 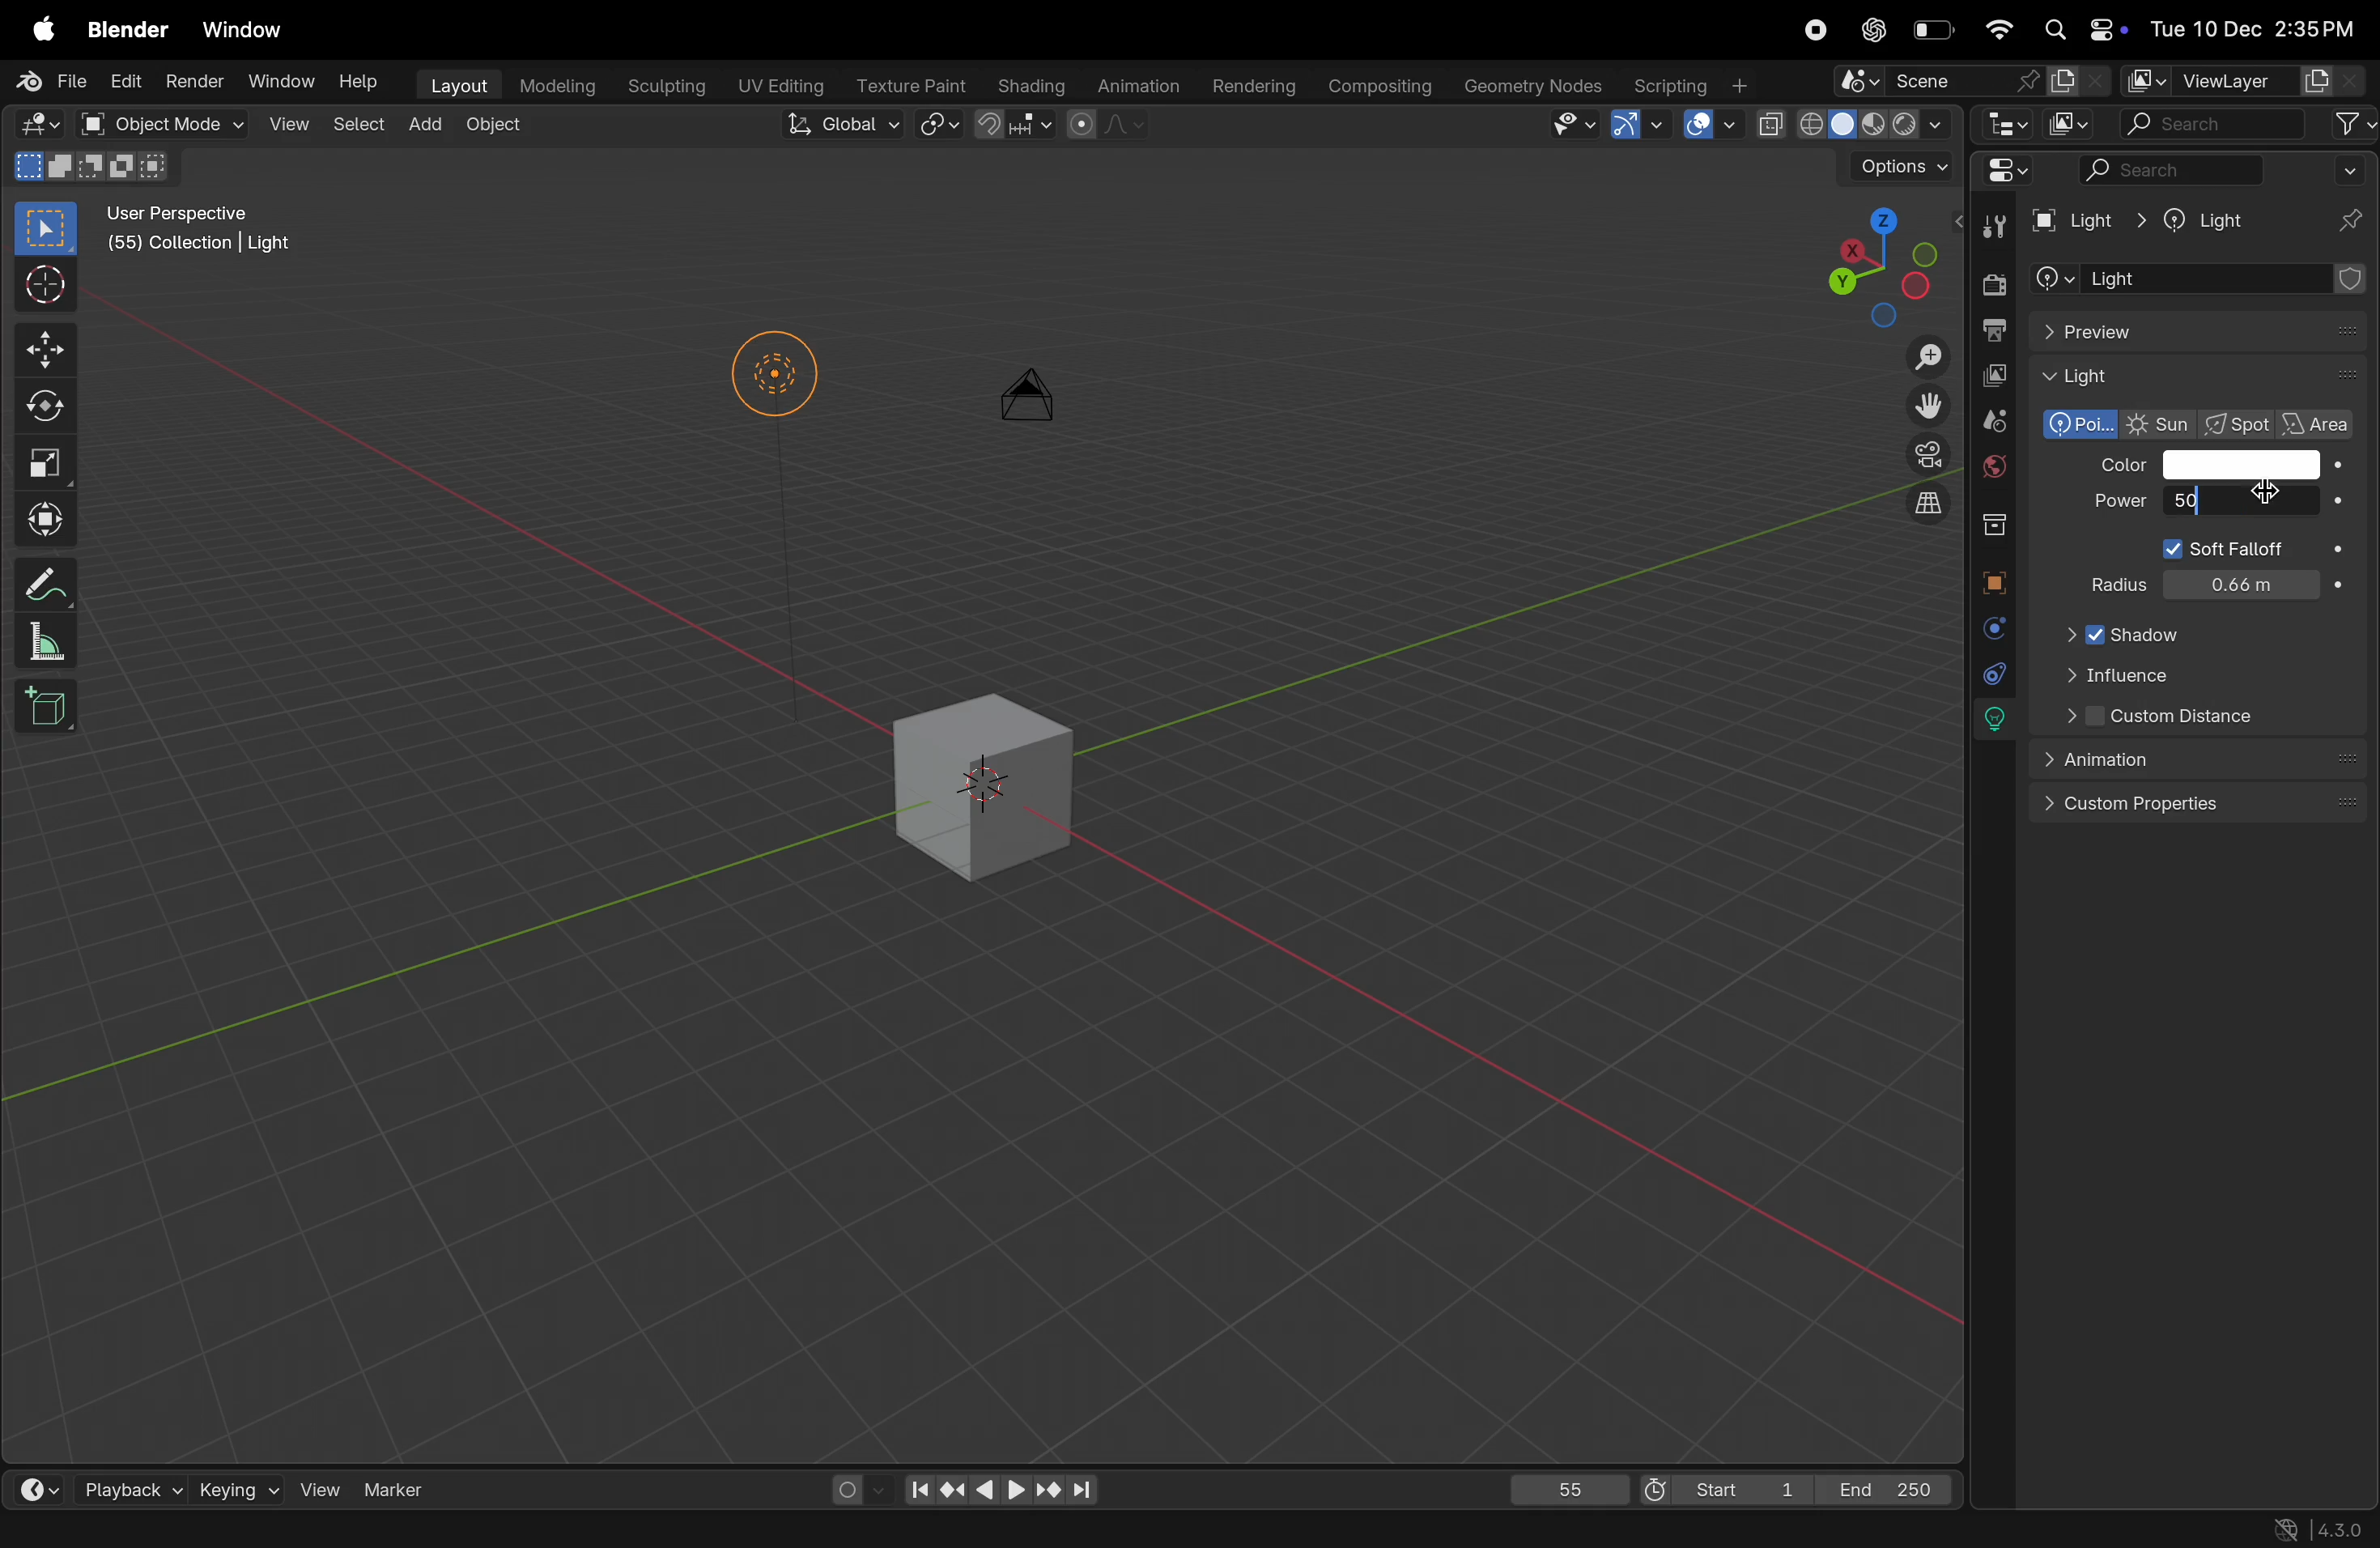 What do you see at coordinates (124, 81) in the screenshot?
I see `Edit` at bounding box center [124, 81].